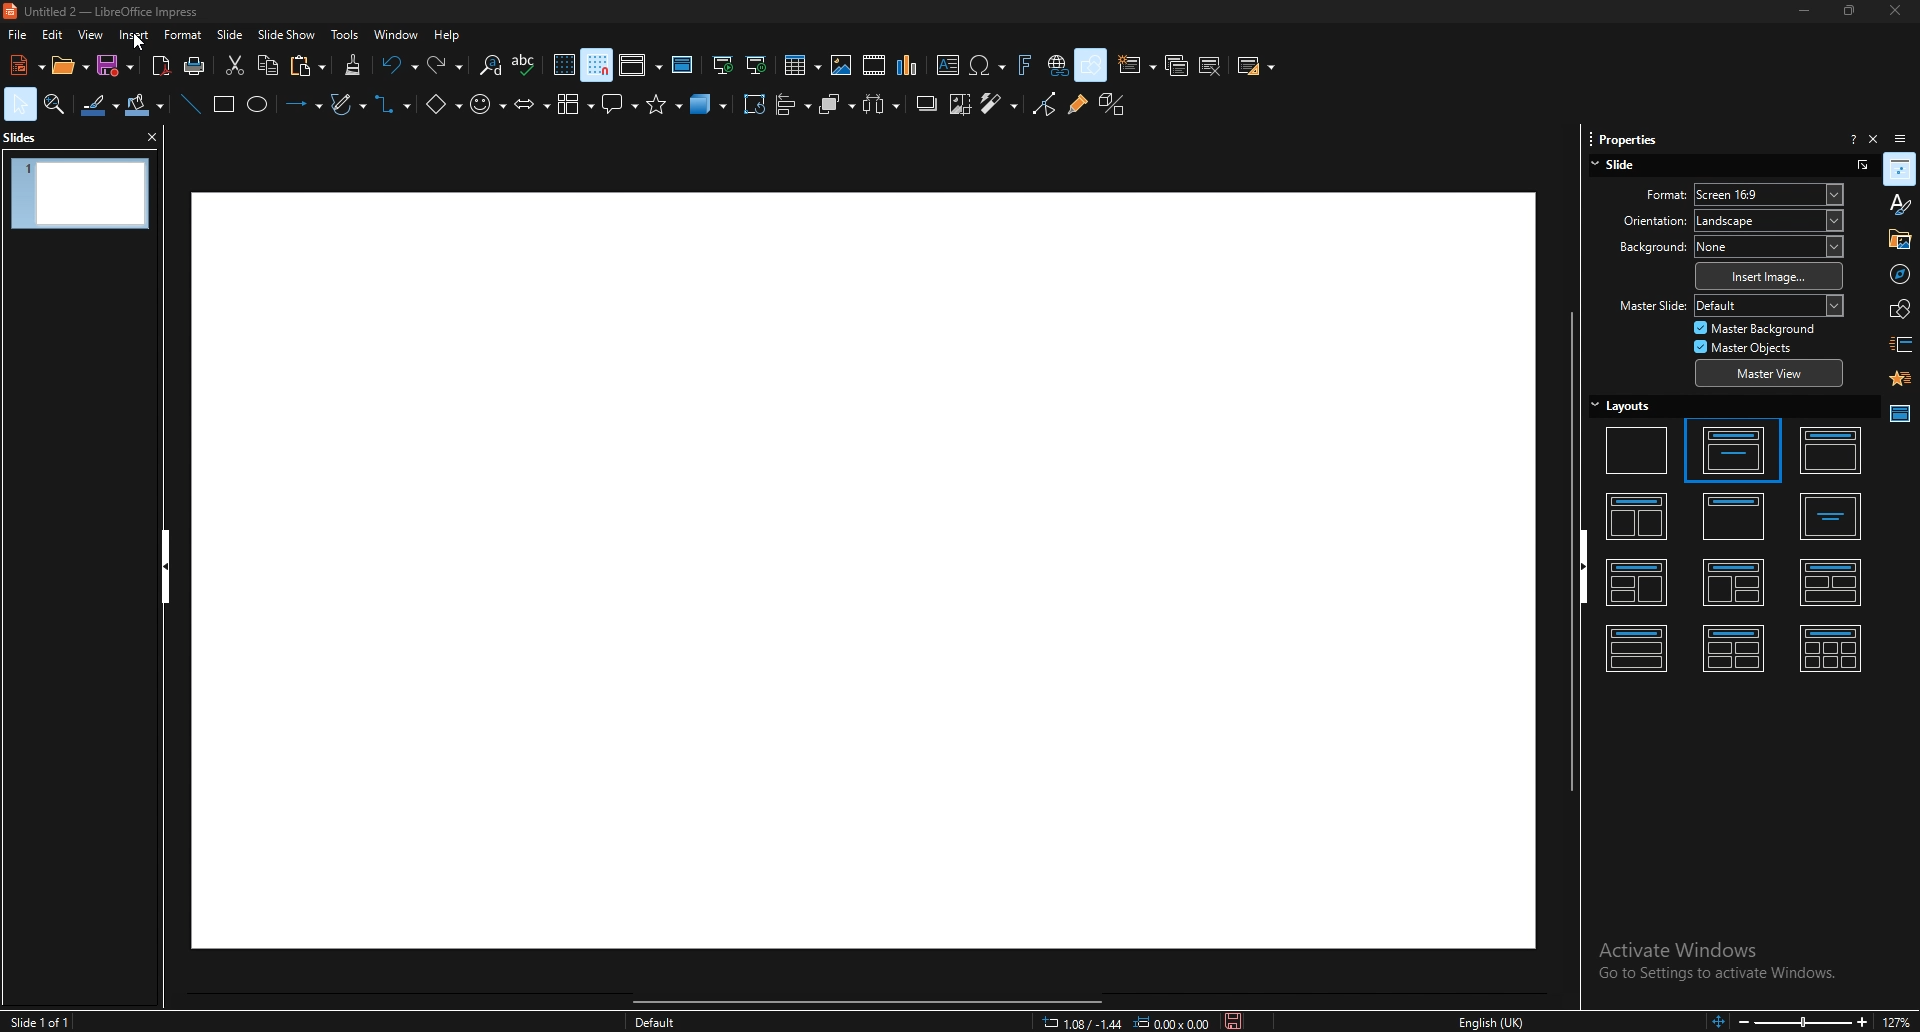 The height and width of the screenshot is (1032, 1920). Describe the element at coordinates (1623, 139) in the screenshot. I see `properties` at that location.